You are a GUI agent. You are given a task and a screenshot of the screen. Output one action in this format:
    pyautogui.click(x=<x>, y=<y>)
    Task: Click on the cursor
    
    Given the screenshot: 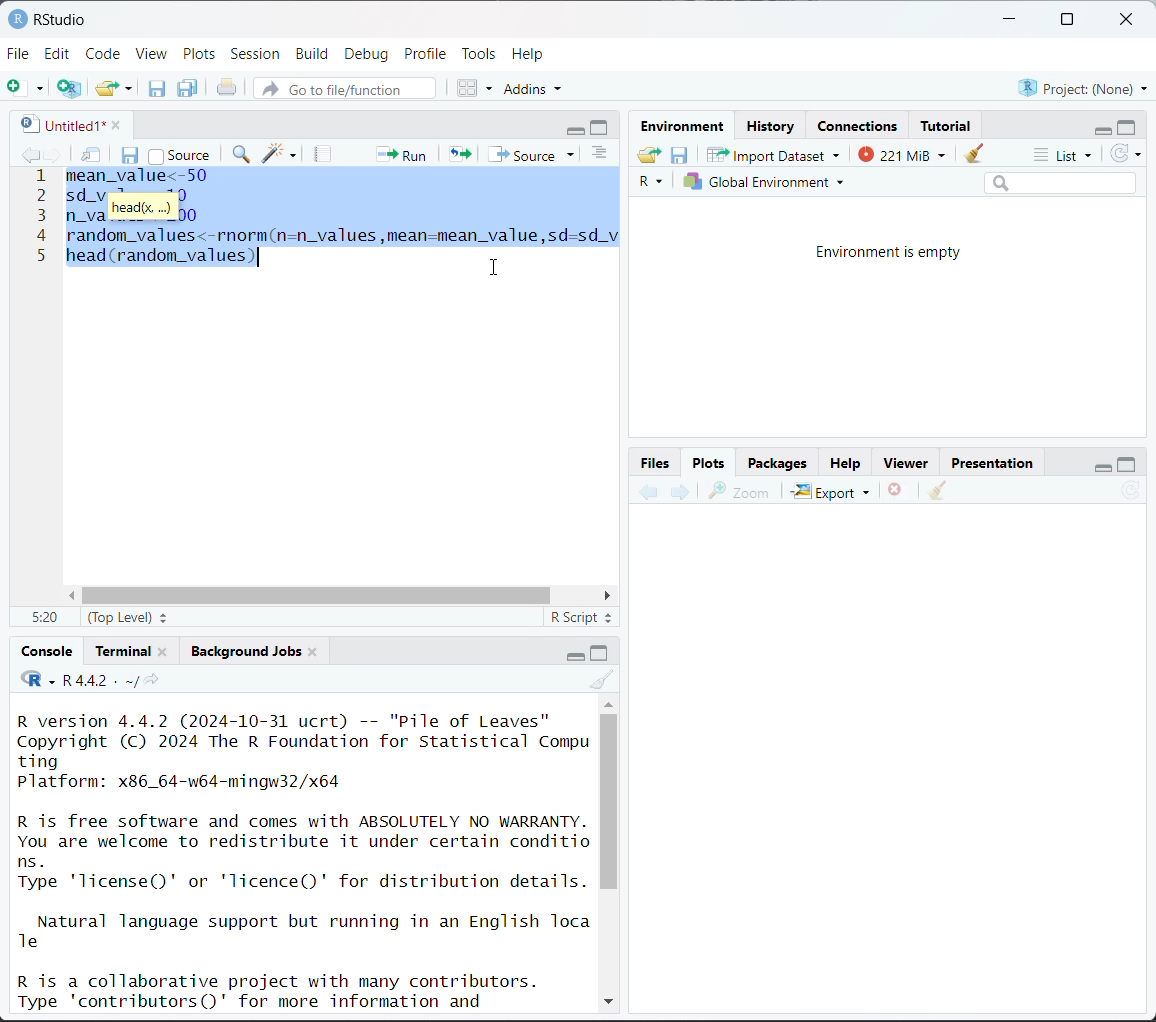 What is the action you would take?
    pyautogui.click(x=496, y=265)
    